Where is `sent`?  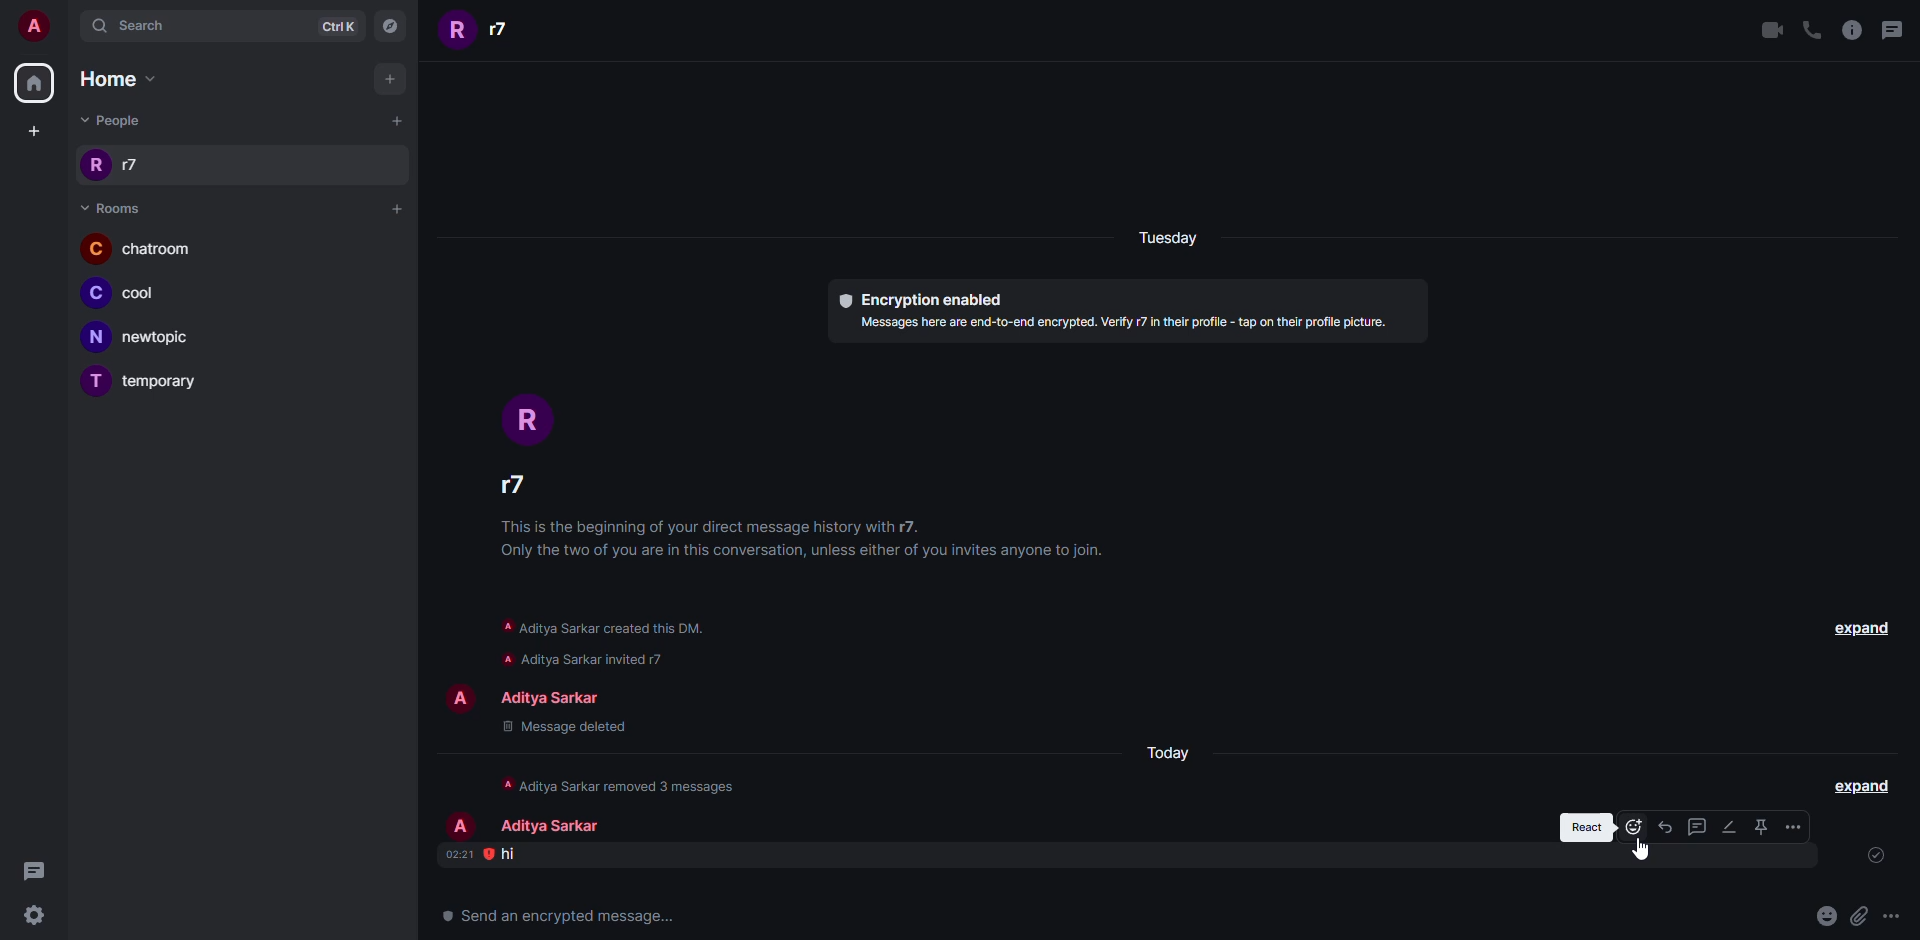 sent is located at coordinates (1880, 857).